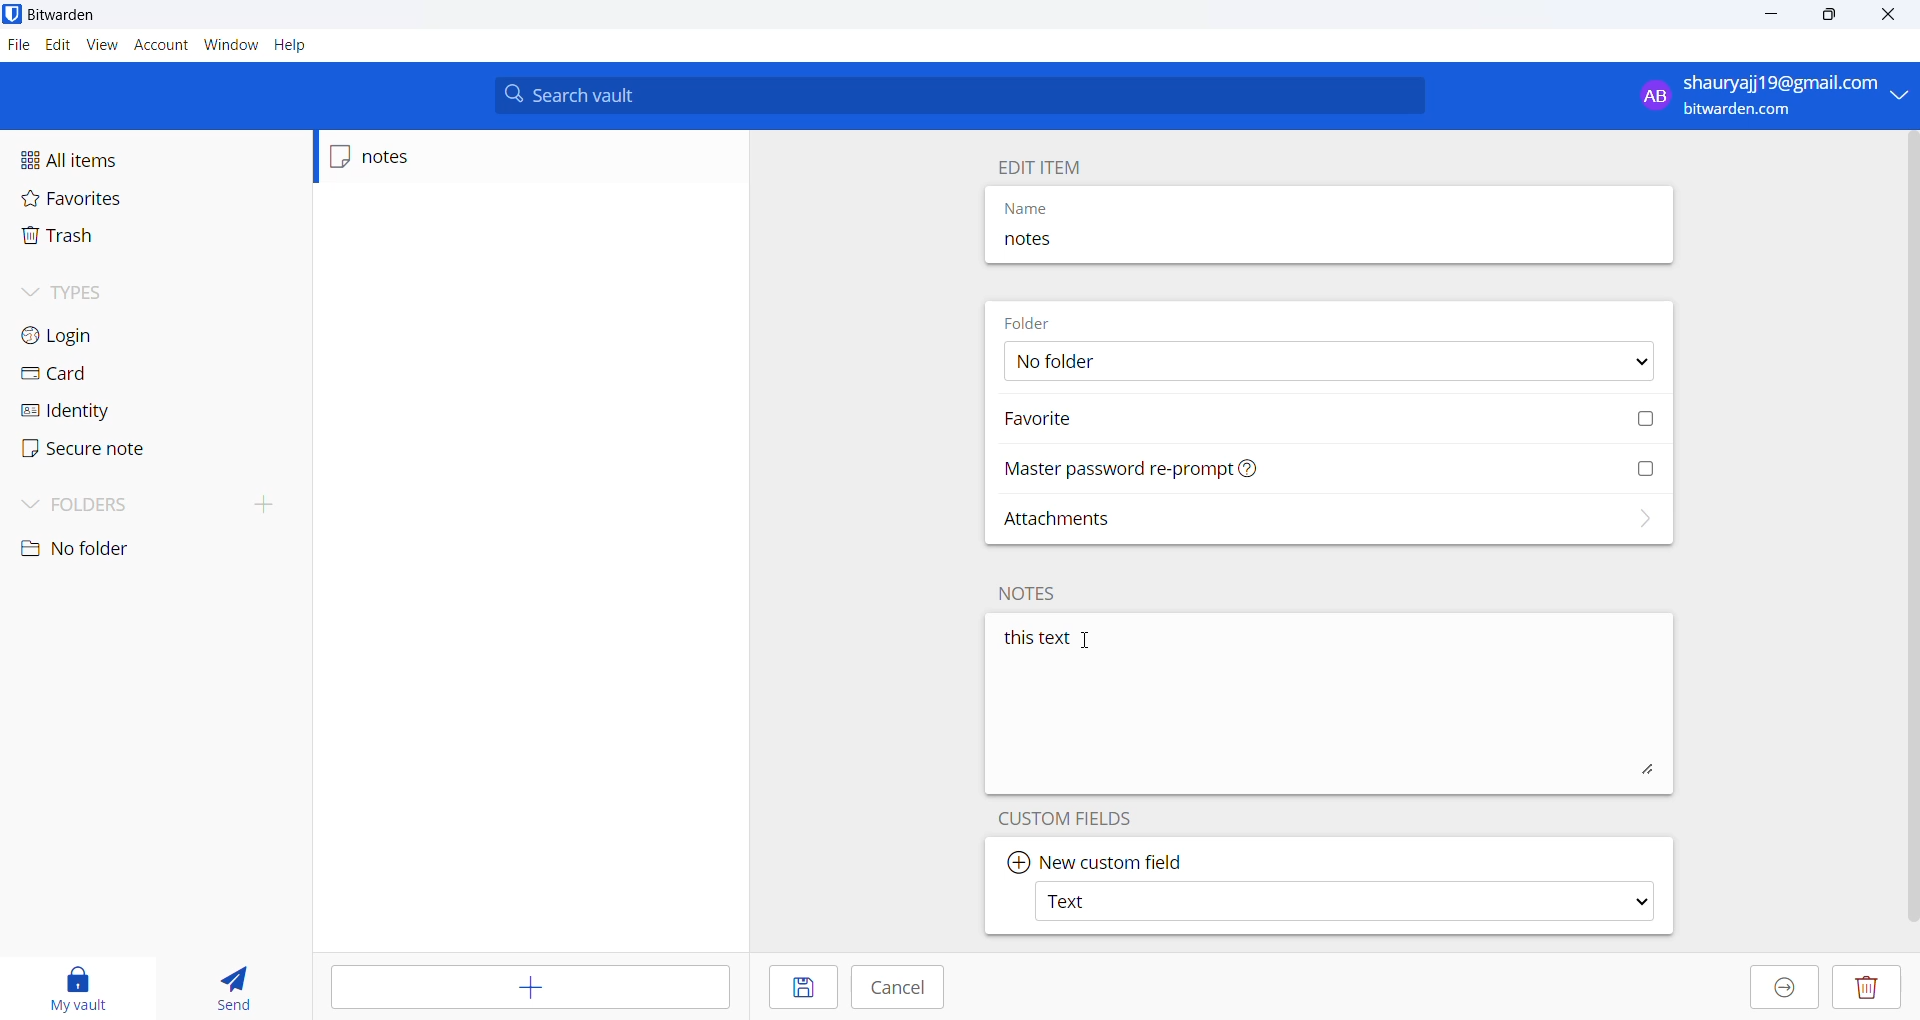 The image size is (1920, 1020). What do you see at coordinates (963, 95) in the screenshot?
I see `search vault` at bounding box center [963, 95].